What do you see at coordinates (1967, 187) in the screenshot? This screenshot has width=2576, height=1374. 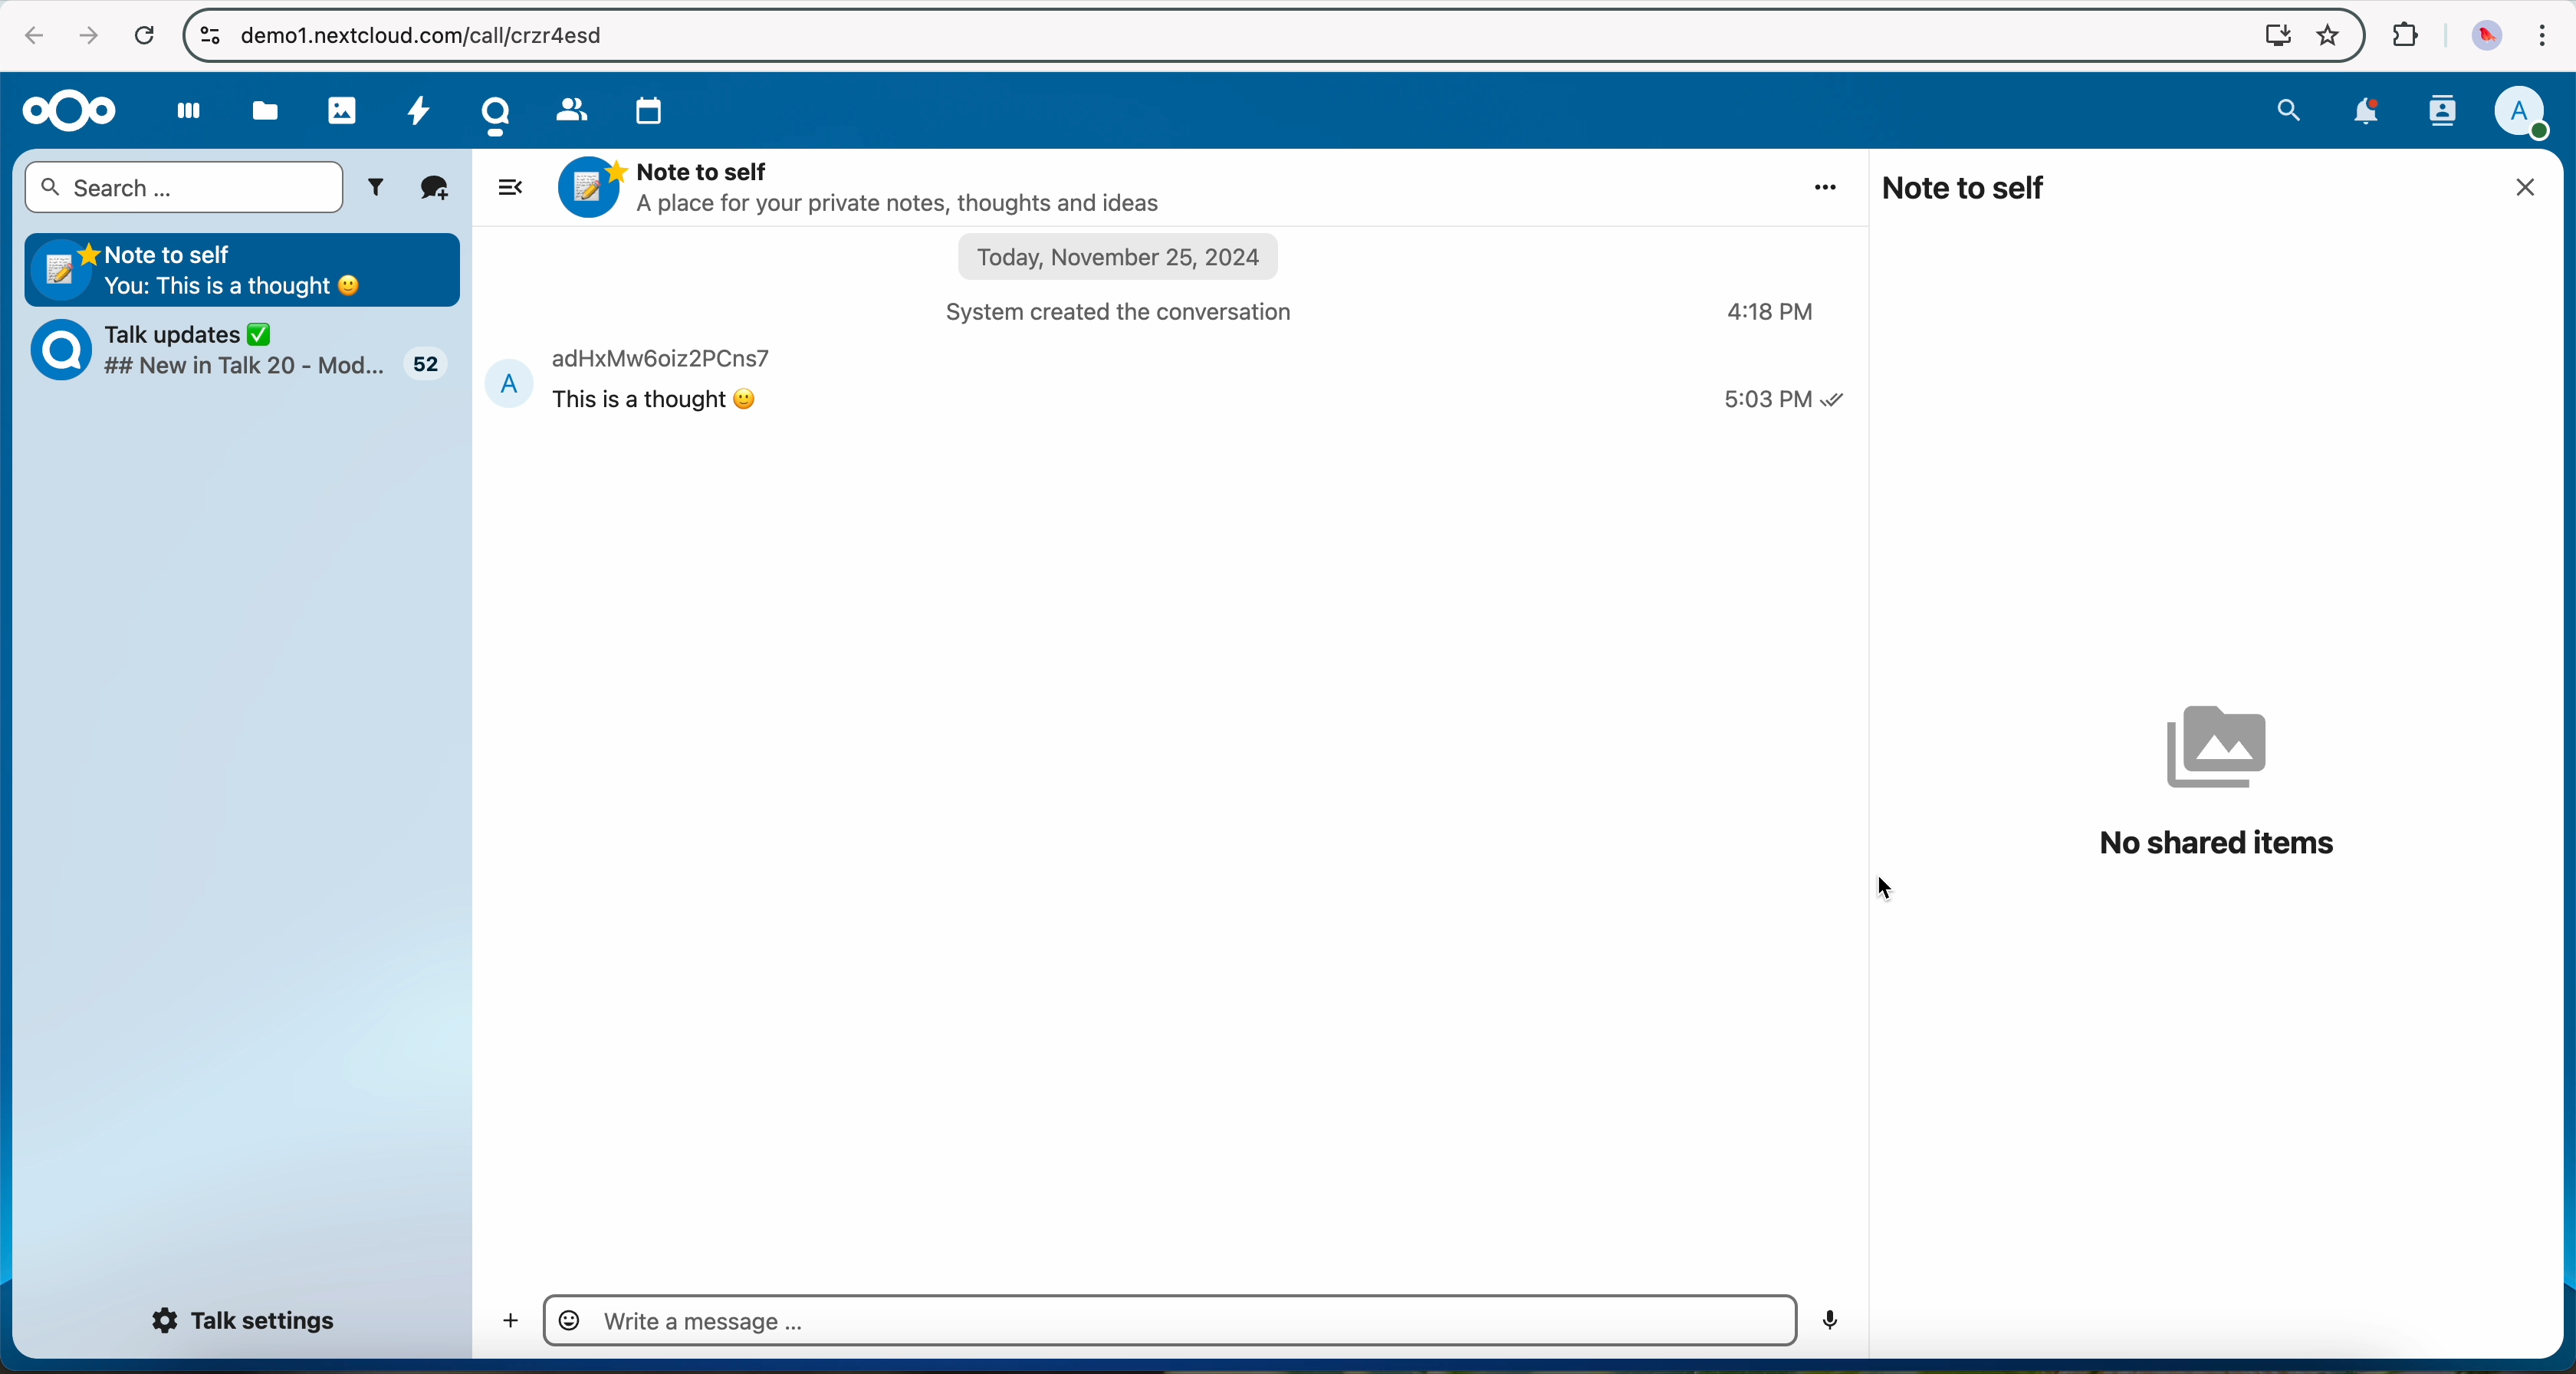 I see `note to self` at bounding box center [1967, 187].